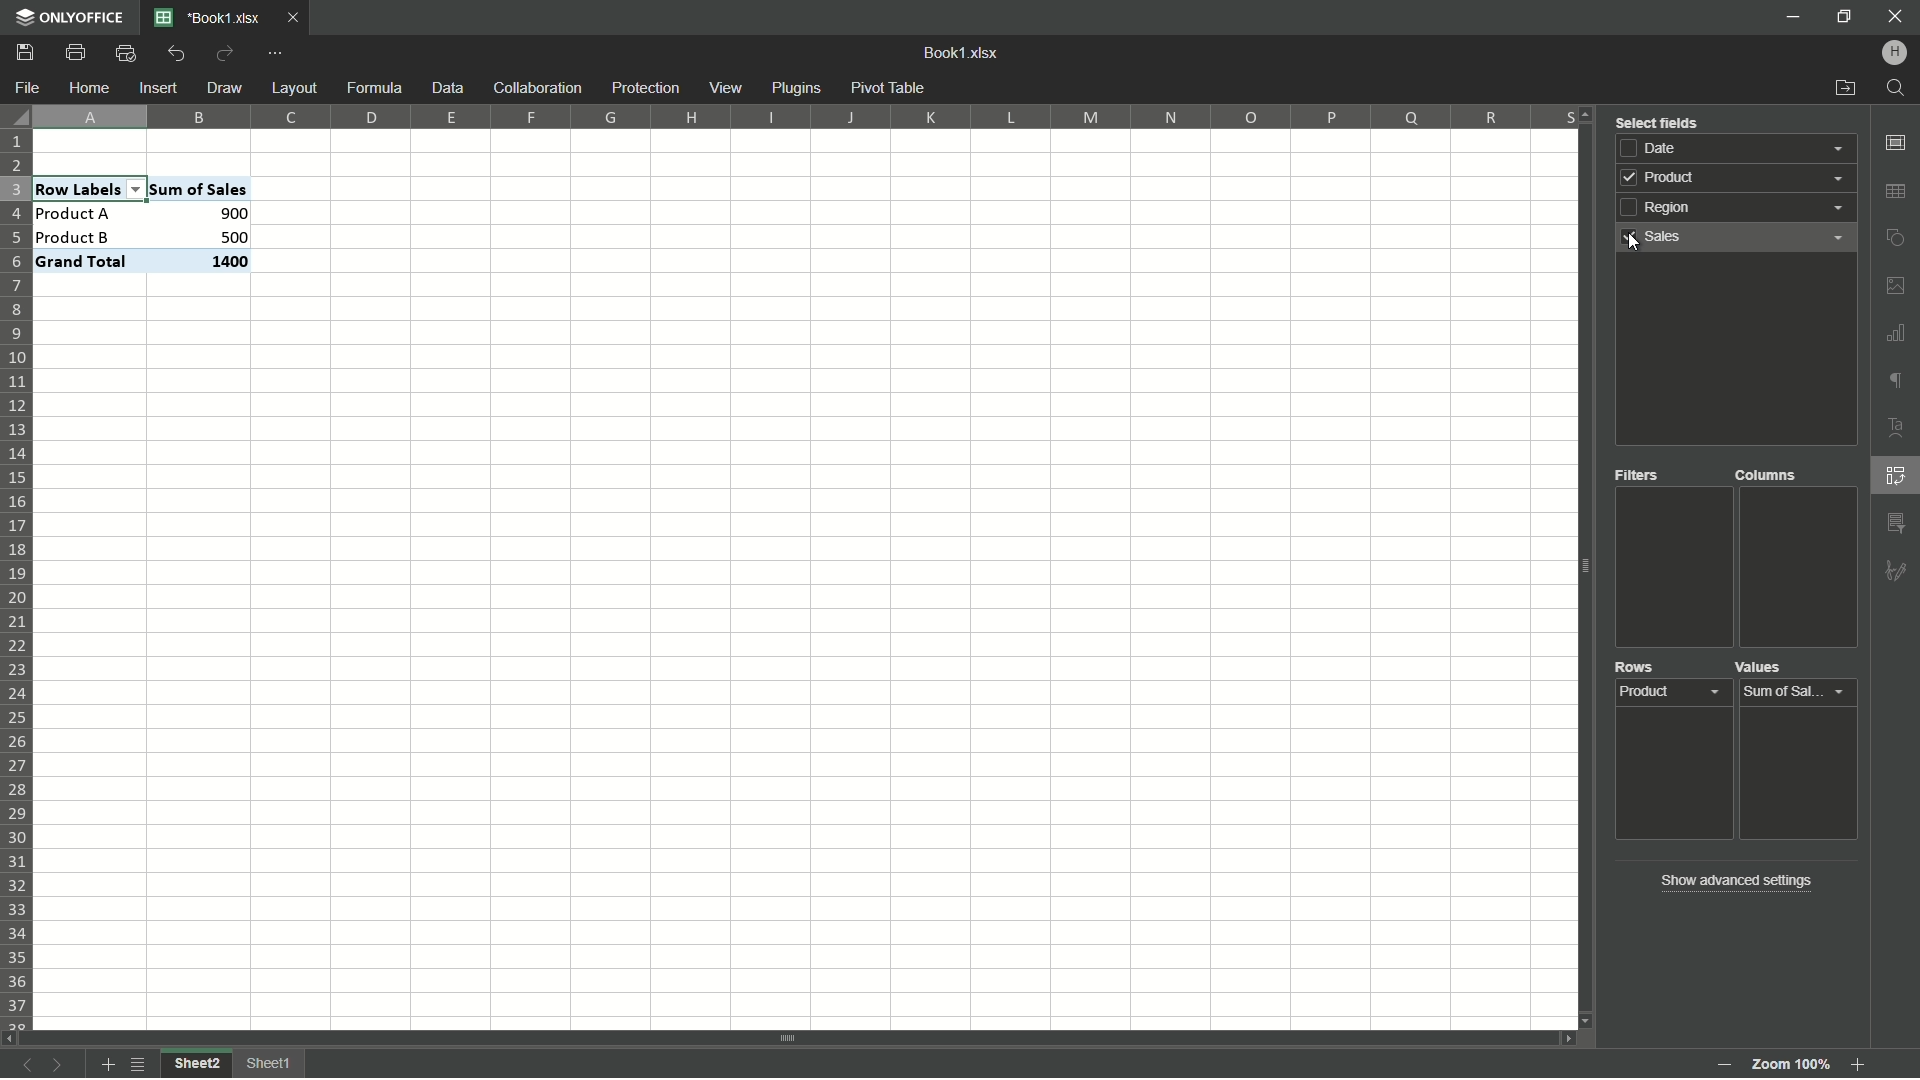 The image size is (1920, 1080). Describe the element at coordinates (12, 1037) in the screenshot. I see `scroll left` at that location.